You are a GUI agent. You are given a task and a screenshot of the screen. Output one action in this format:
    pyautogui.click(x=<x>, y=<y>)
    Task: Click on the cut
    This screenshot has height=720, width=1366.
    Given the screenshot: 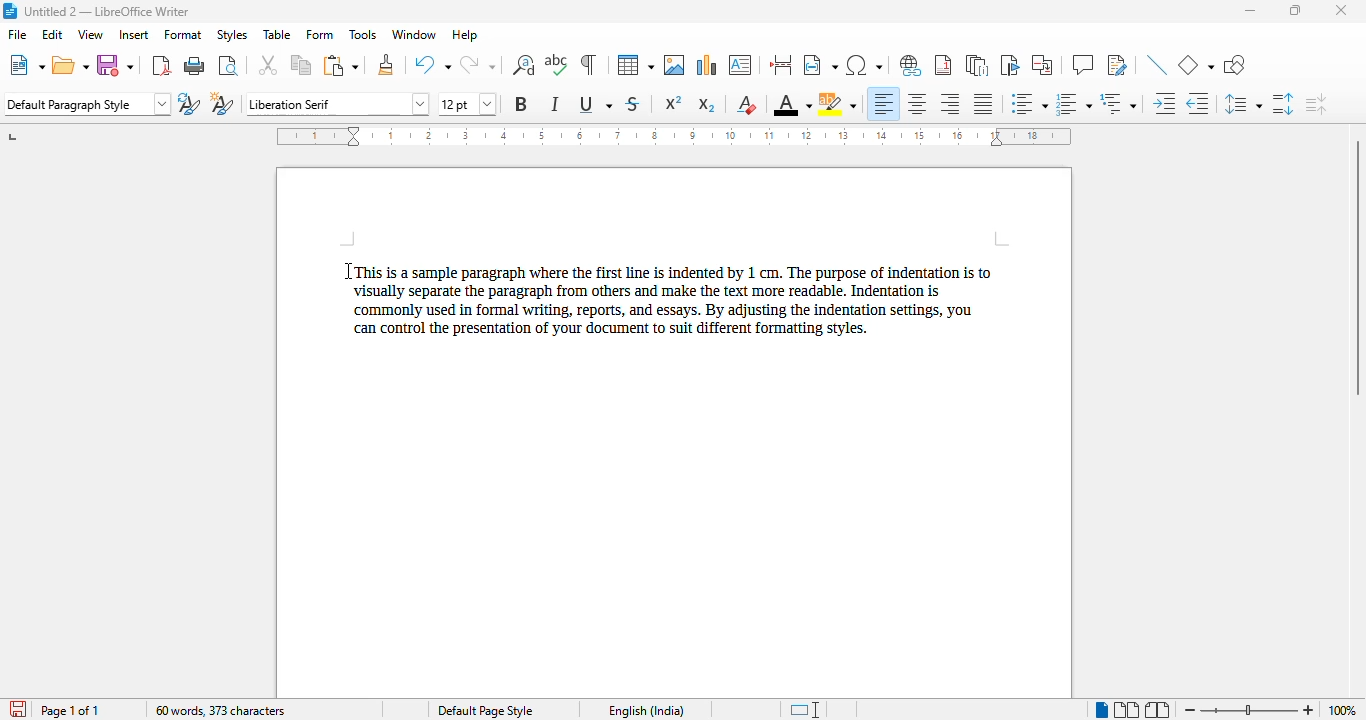 What is the action you would take?
    pyautogui.click(x=267, y=65)
    